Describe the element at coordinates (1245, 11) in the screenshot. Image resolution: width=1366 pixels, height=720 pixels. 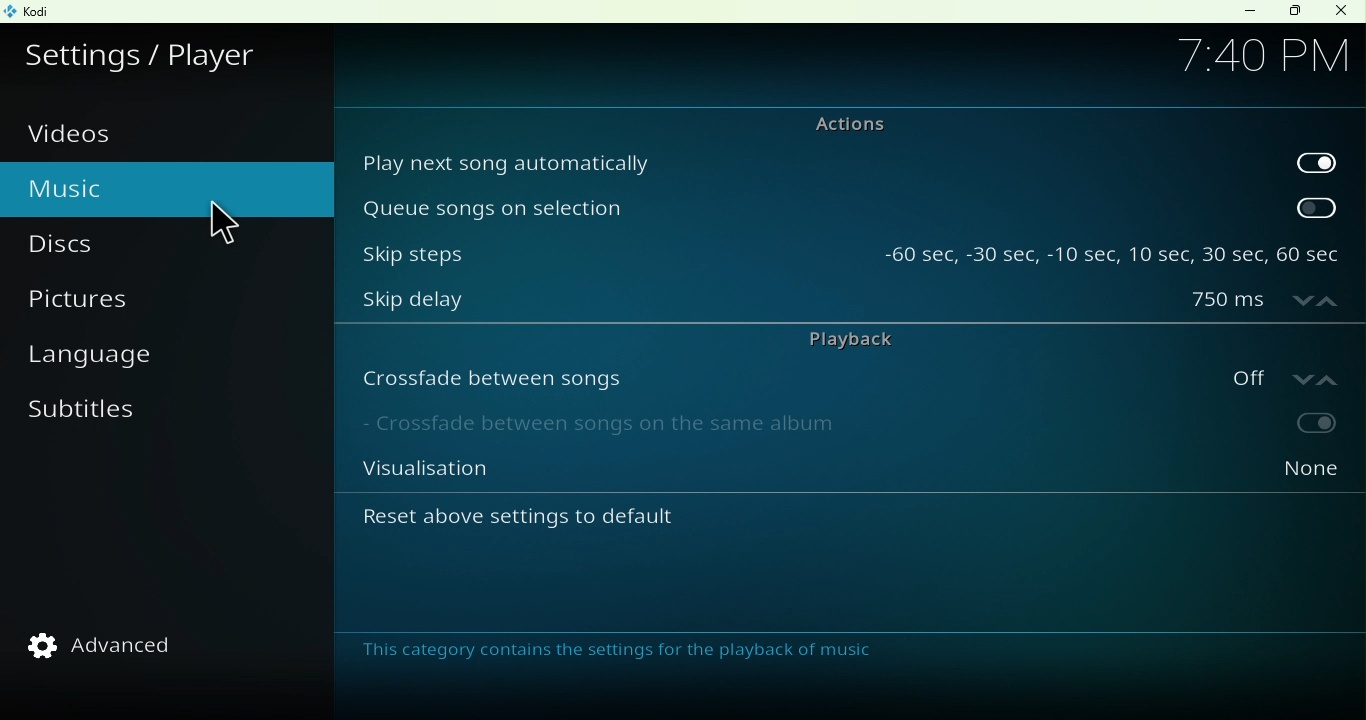
I see `Minimize` at that location.